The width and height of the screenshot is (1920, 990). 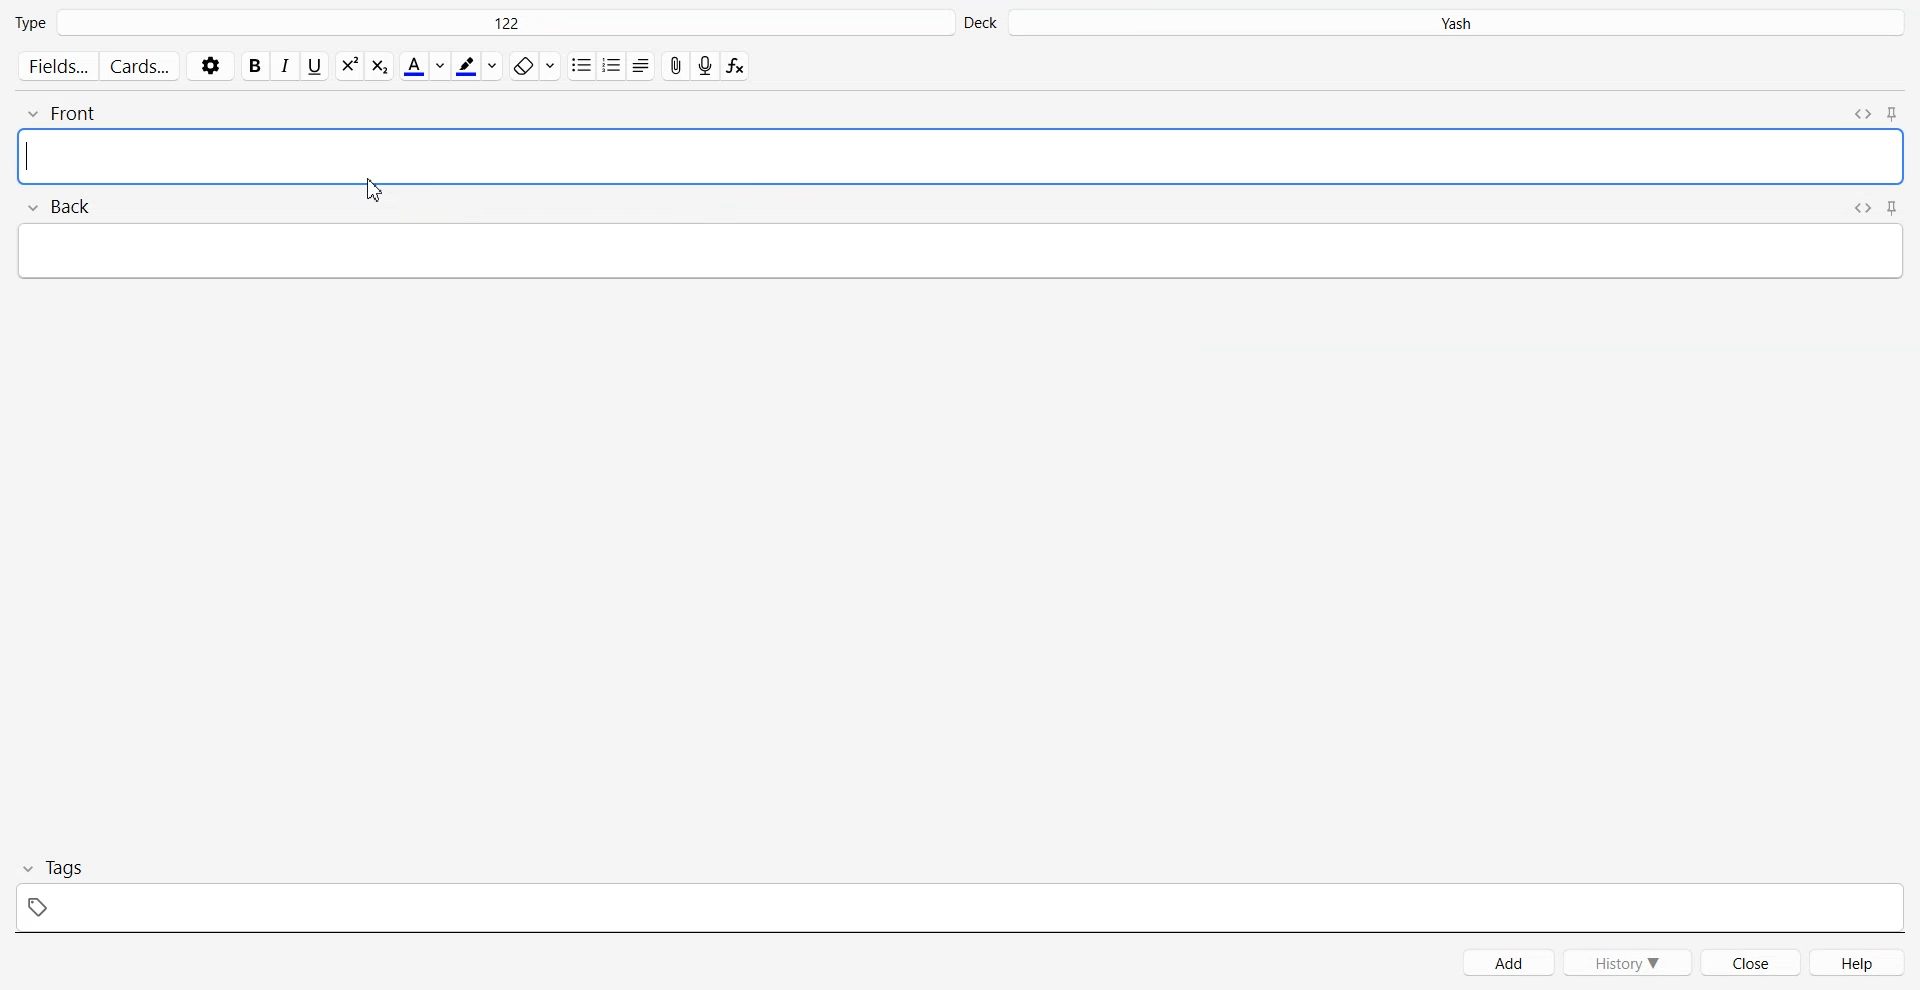 I want to click on Front, so click(x=961, y=144).